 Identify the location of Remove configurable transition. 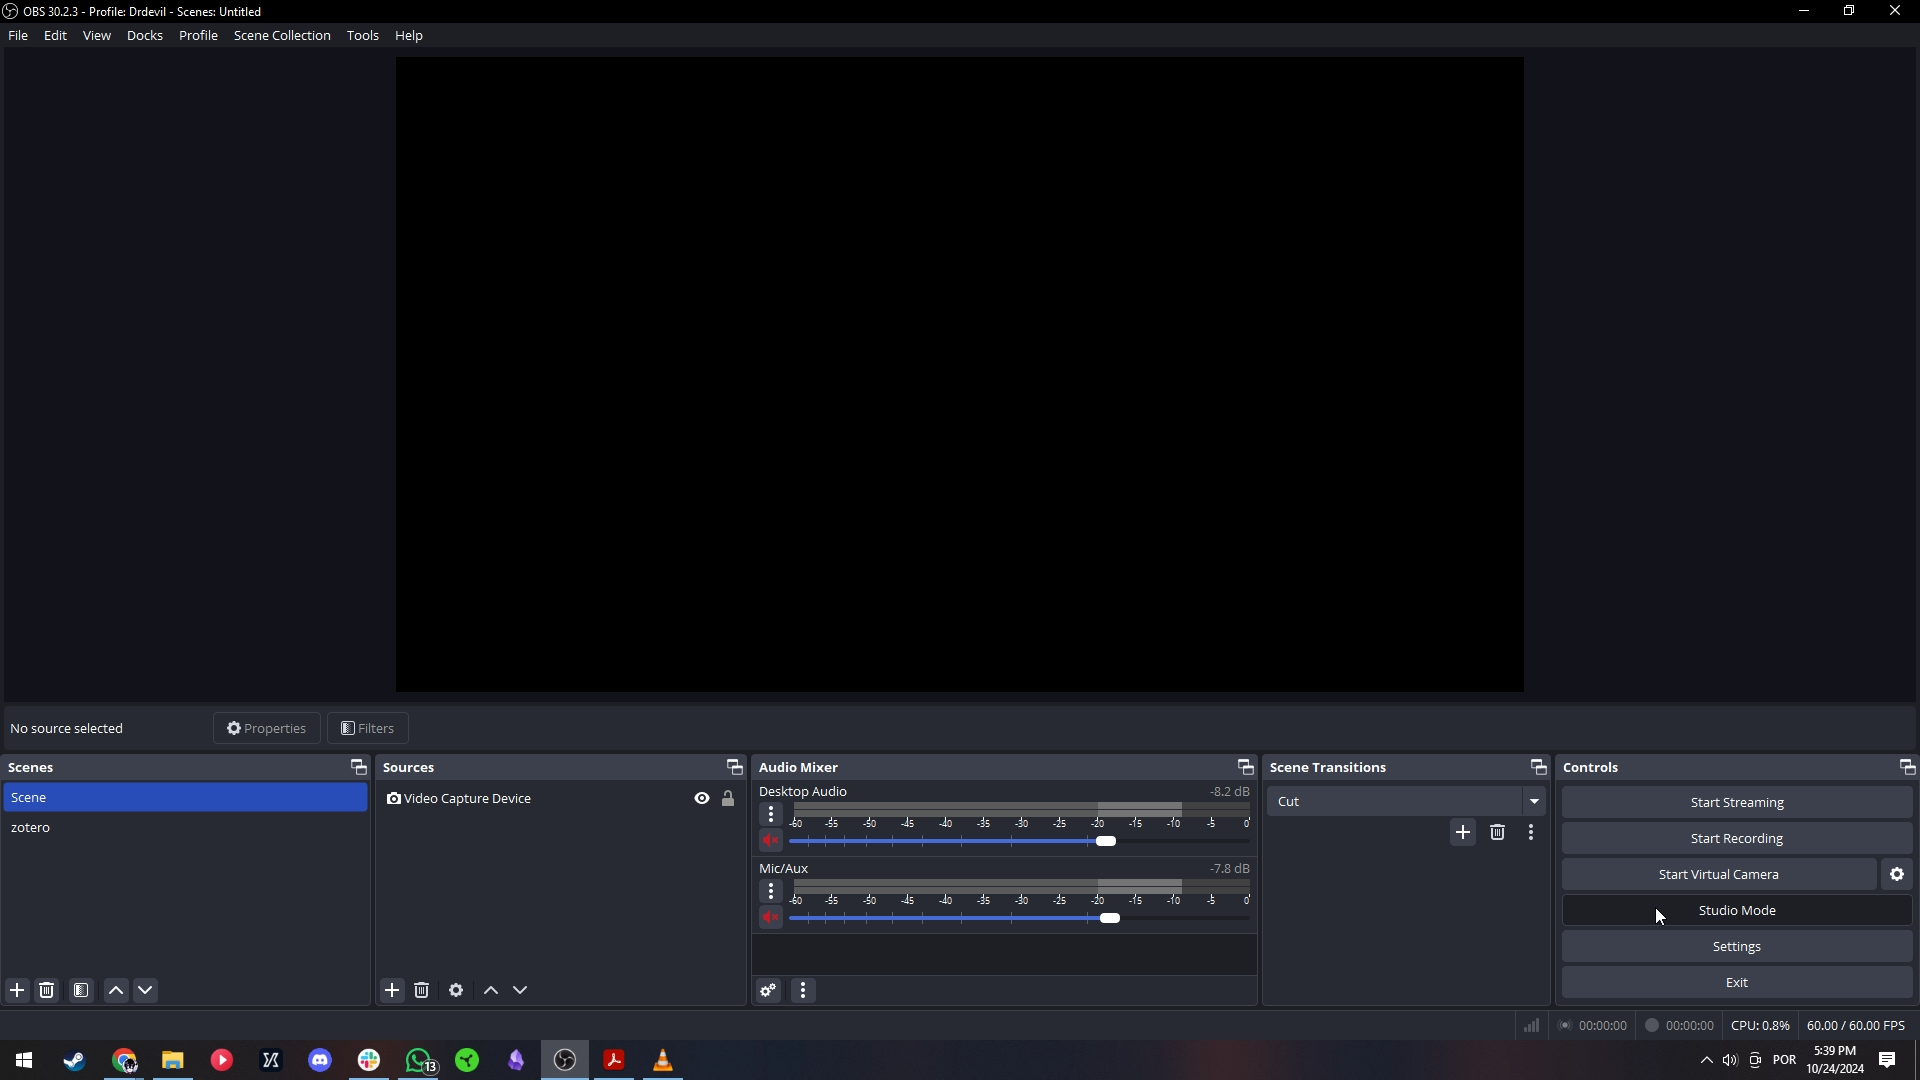
(1497, 833).